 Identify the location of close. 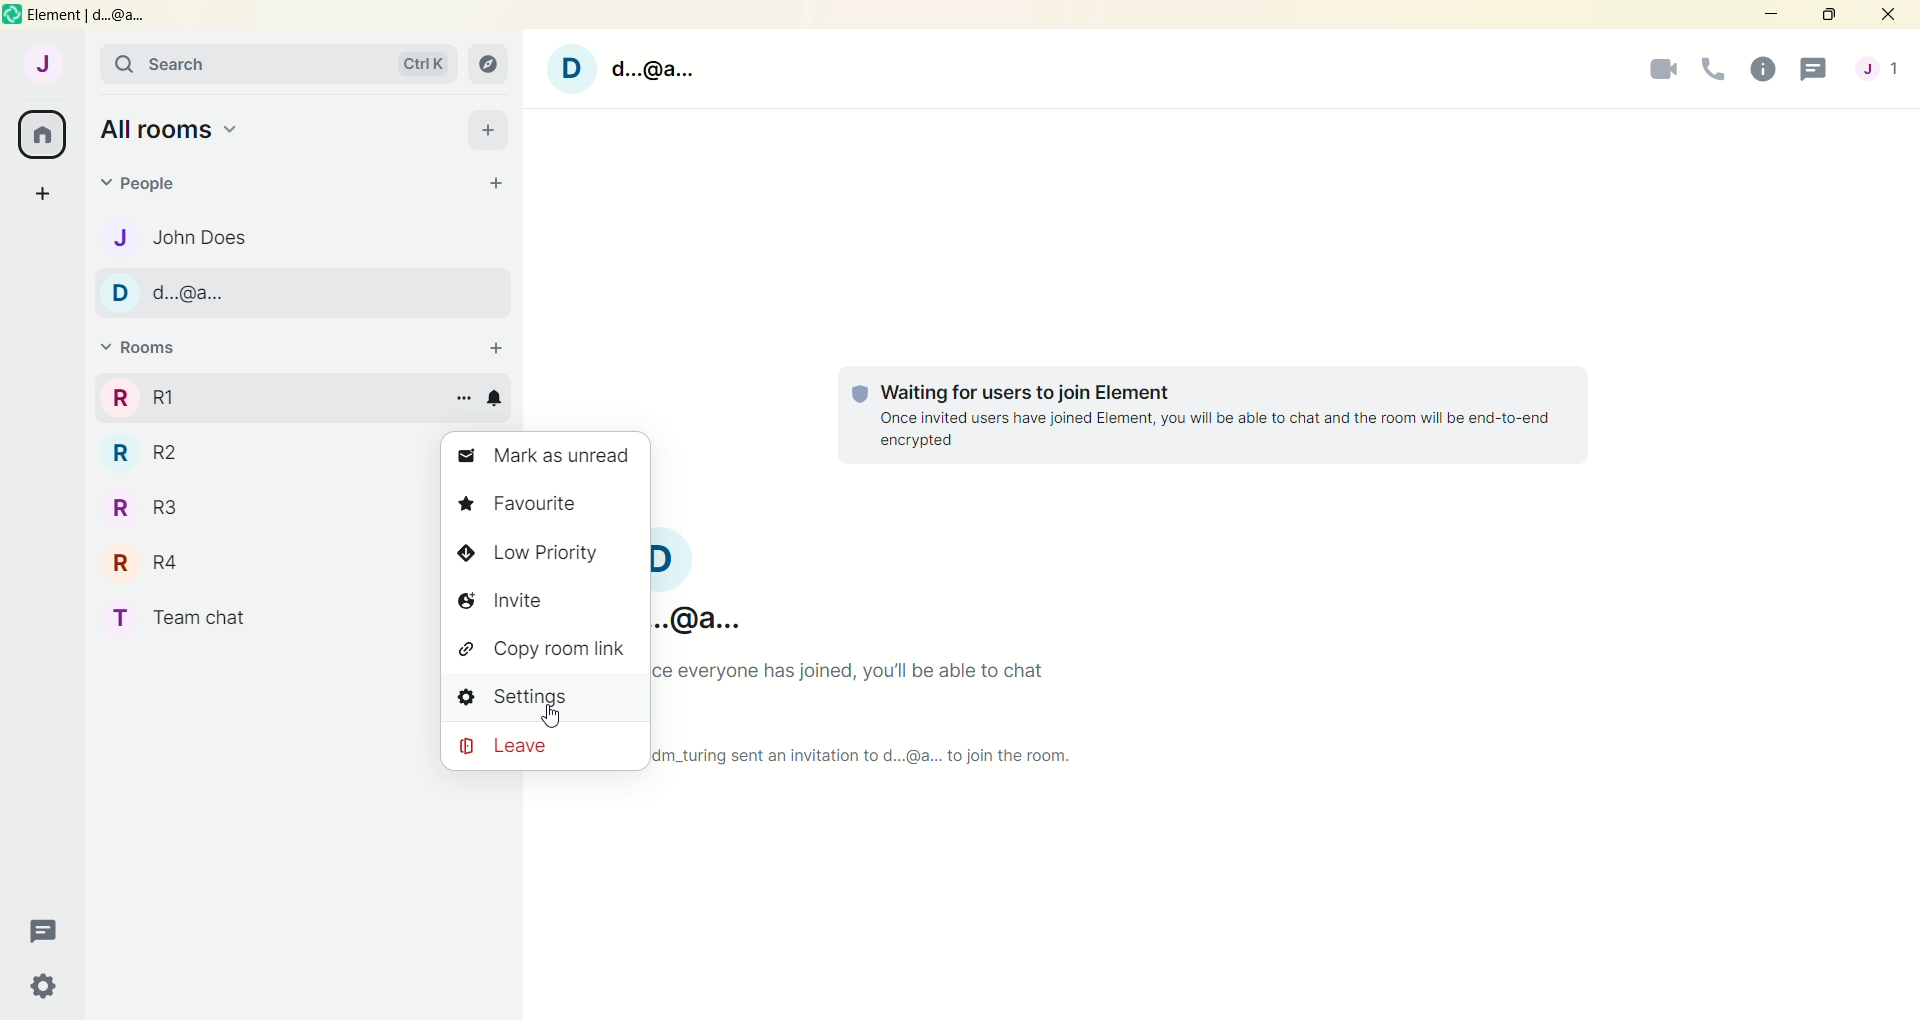
(1888, 16).